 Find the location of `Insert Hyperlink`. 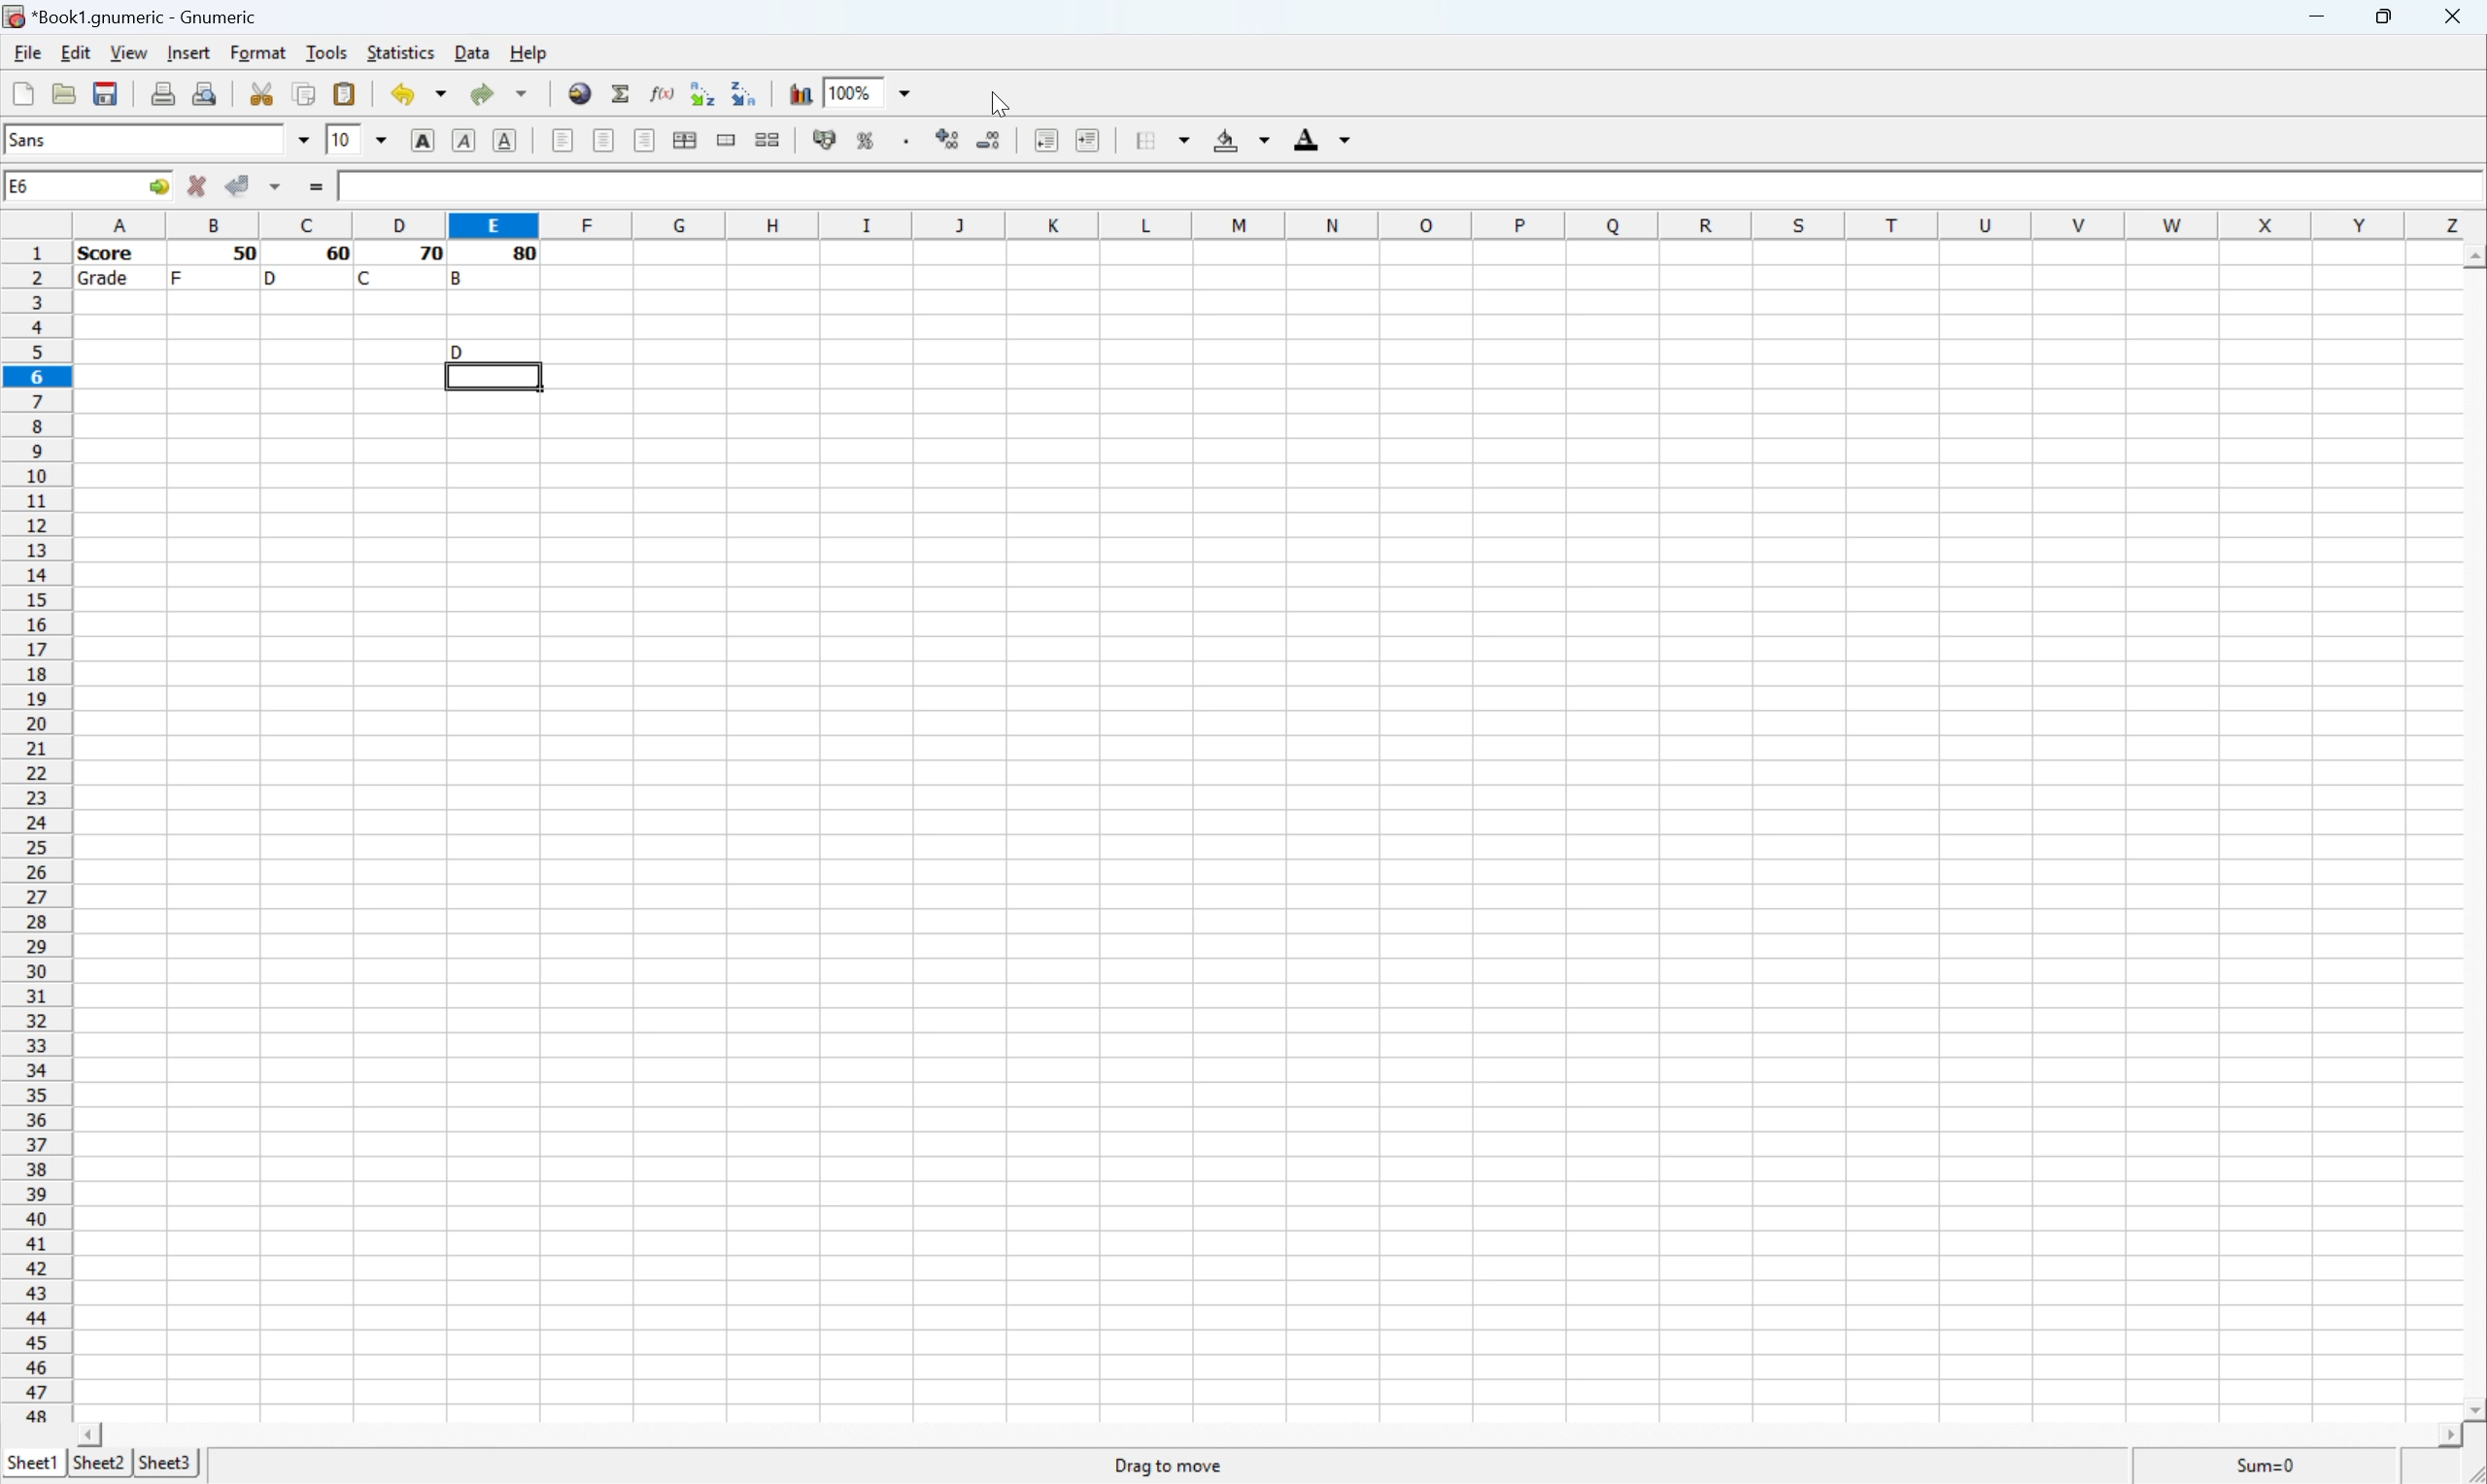

Insert Hyperlink is located at coordinates (579, 96).